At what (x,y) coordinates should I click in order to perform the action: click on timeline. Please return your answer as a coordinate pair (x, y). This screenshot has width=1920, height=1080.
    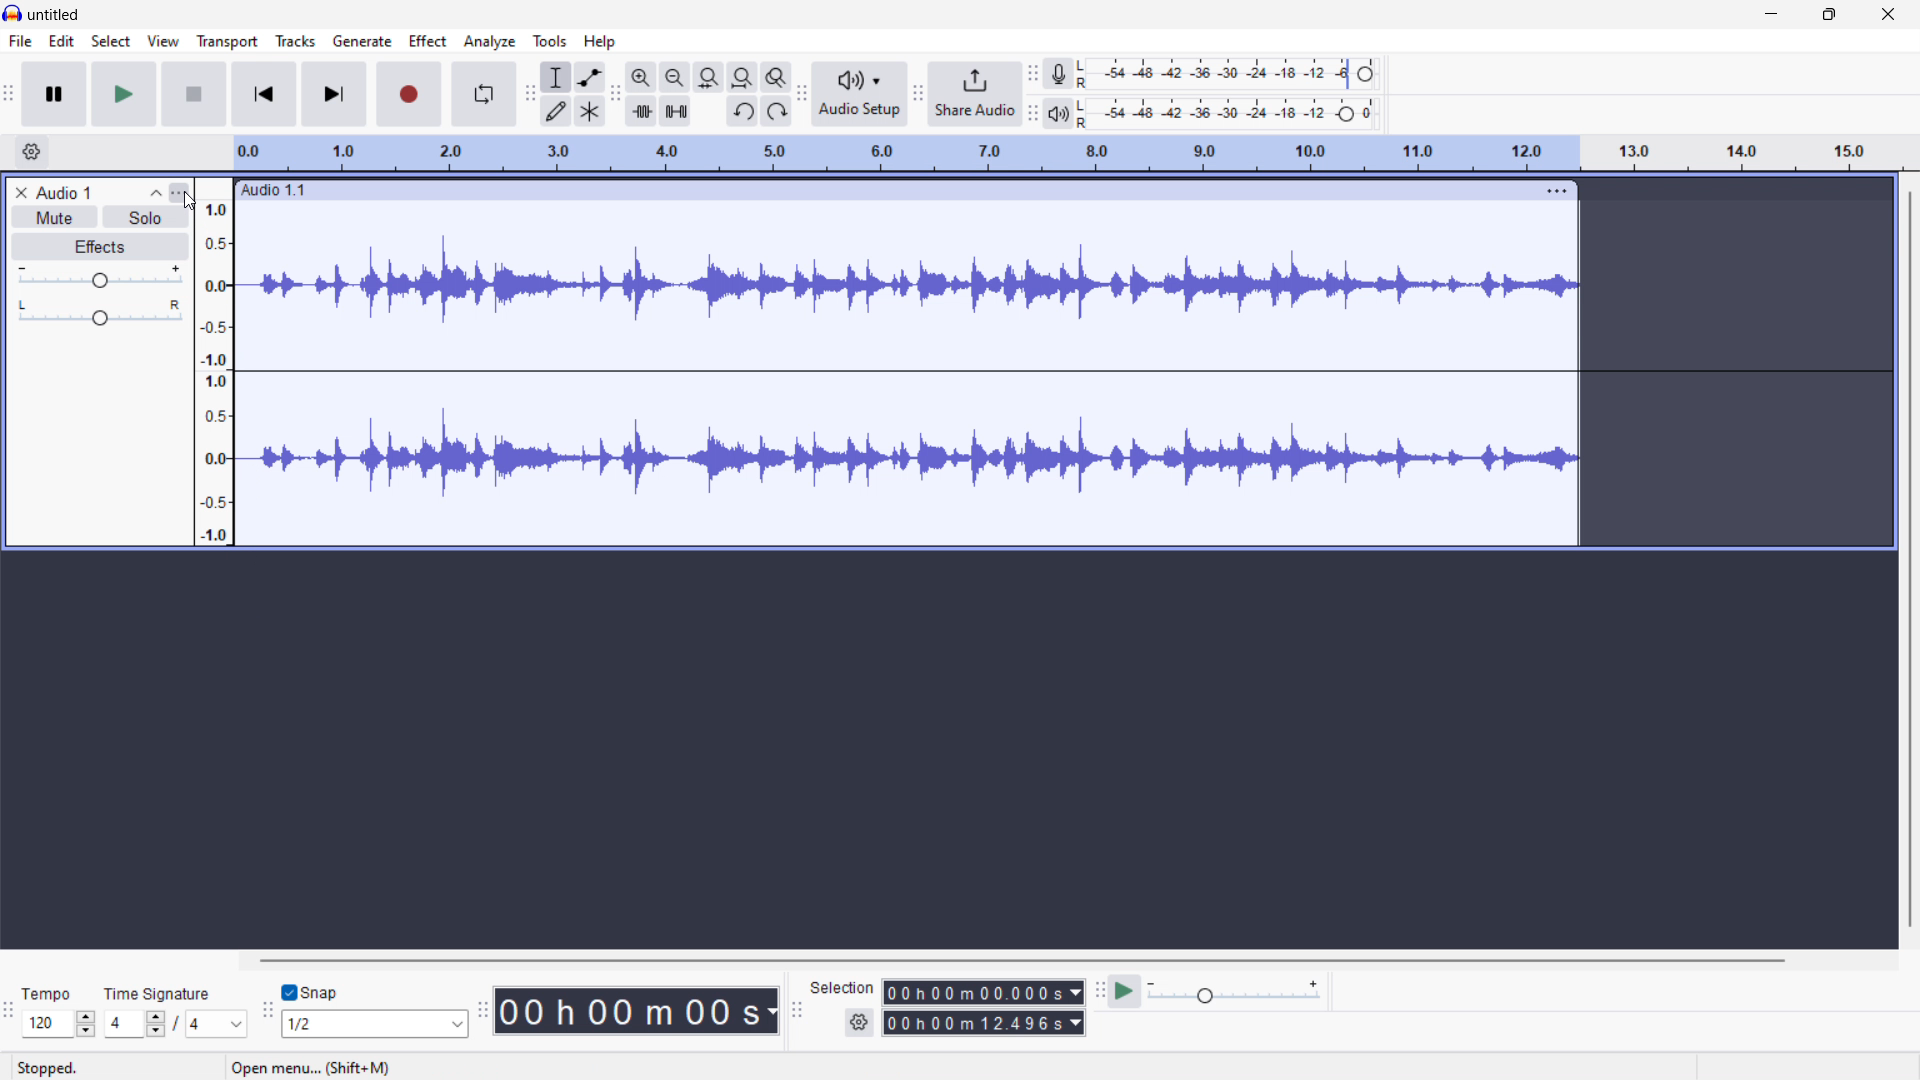
    Looking at the image, I should click on (1068, 154).